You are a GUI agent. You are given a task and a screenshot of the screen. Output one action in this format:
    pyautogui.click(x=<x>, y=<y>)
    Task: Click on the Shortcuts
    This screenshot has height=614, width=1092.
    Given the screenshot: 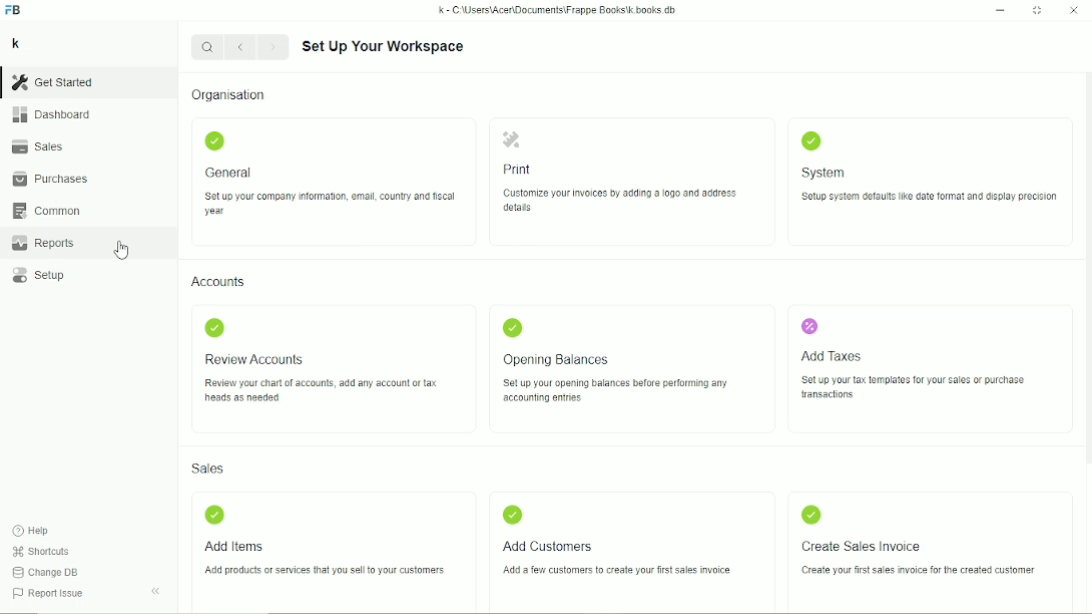 What is the action you would take?
    pyautogui.click(x=42, y=552)
    